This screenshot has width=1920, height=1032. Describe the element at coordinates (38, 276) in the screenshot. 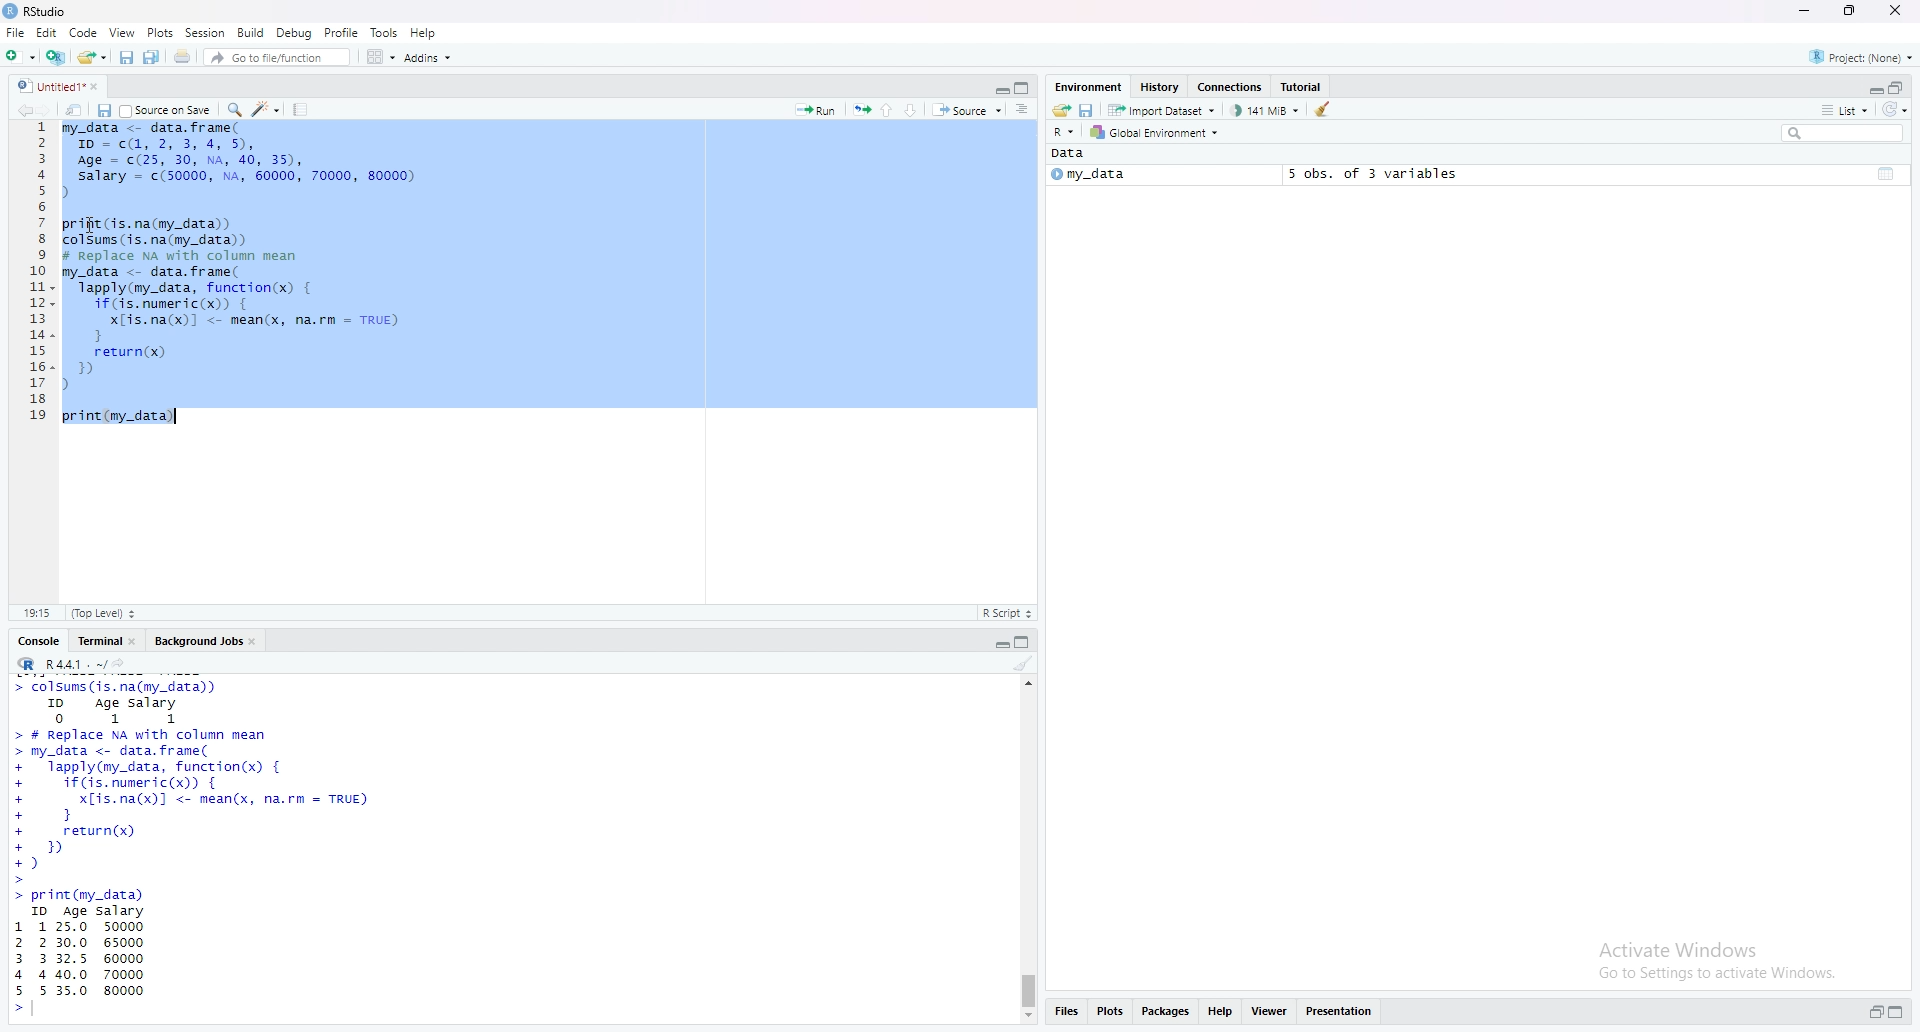

I see `line numbers` at that location.